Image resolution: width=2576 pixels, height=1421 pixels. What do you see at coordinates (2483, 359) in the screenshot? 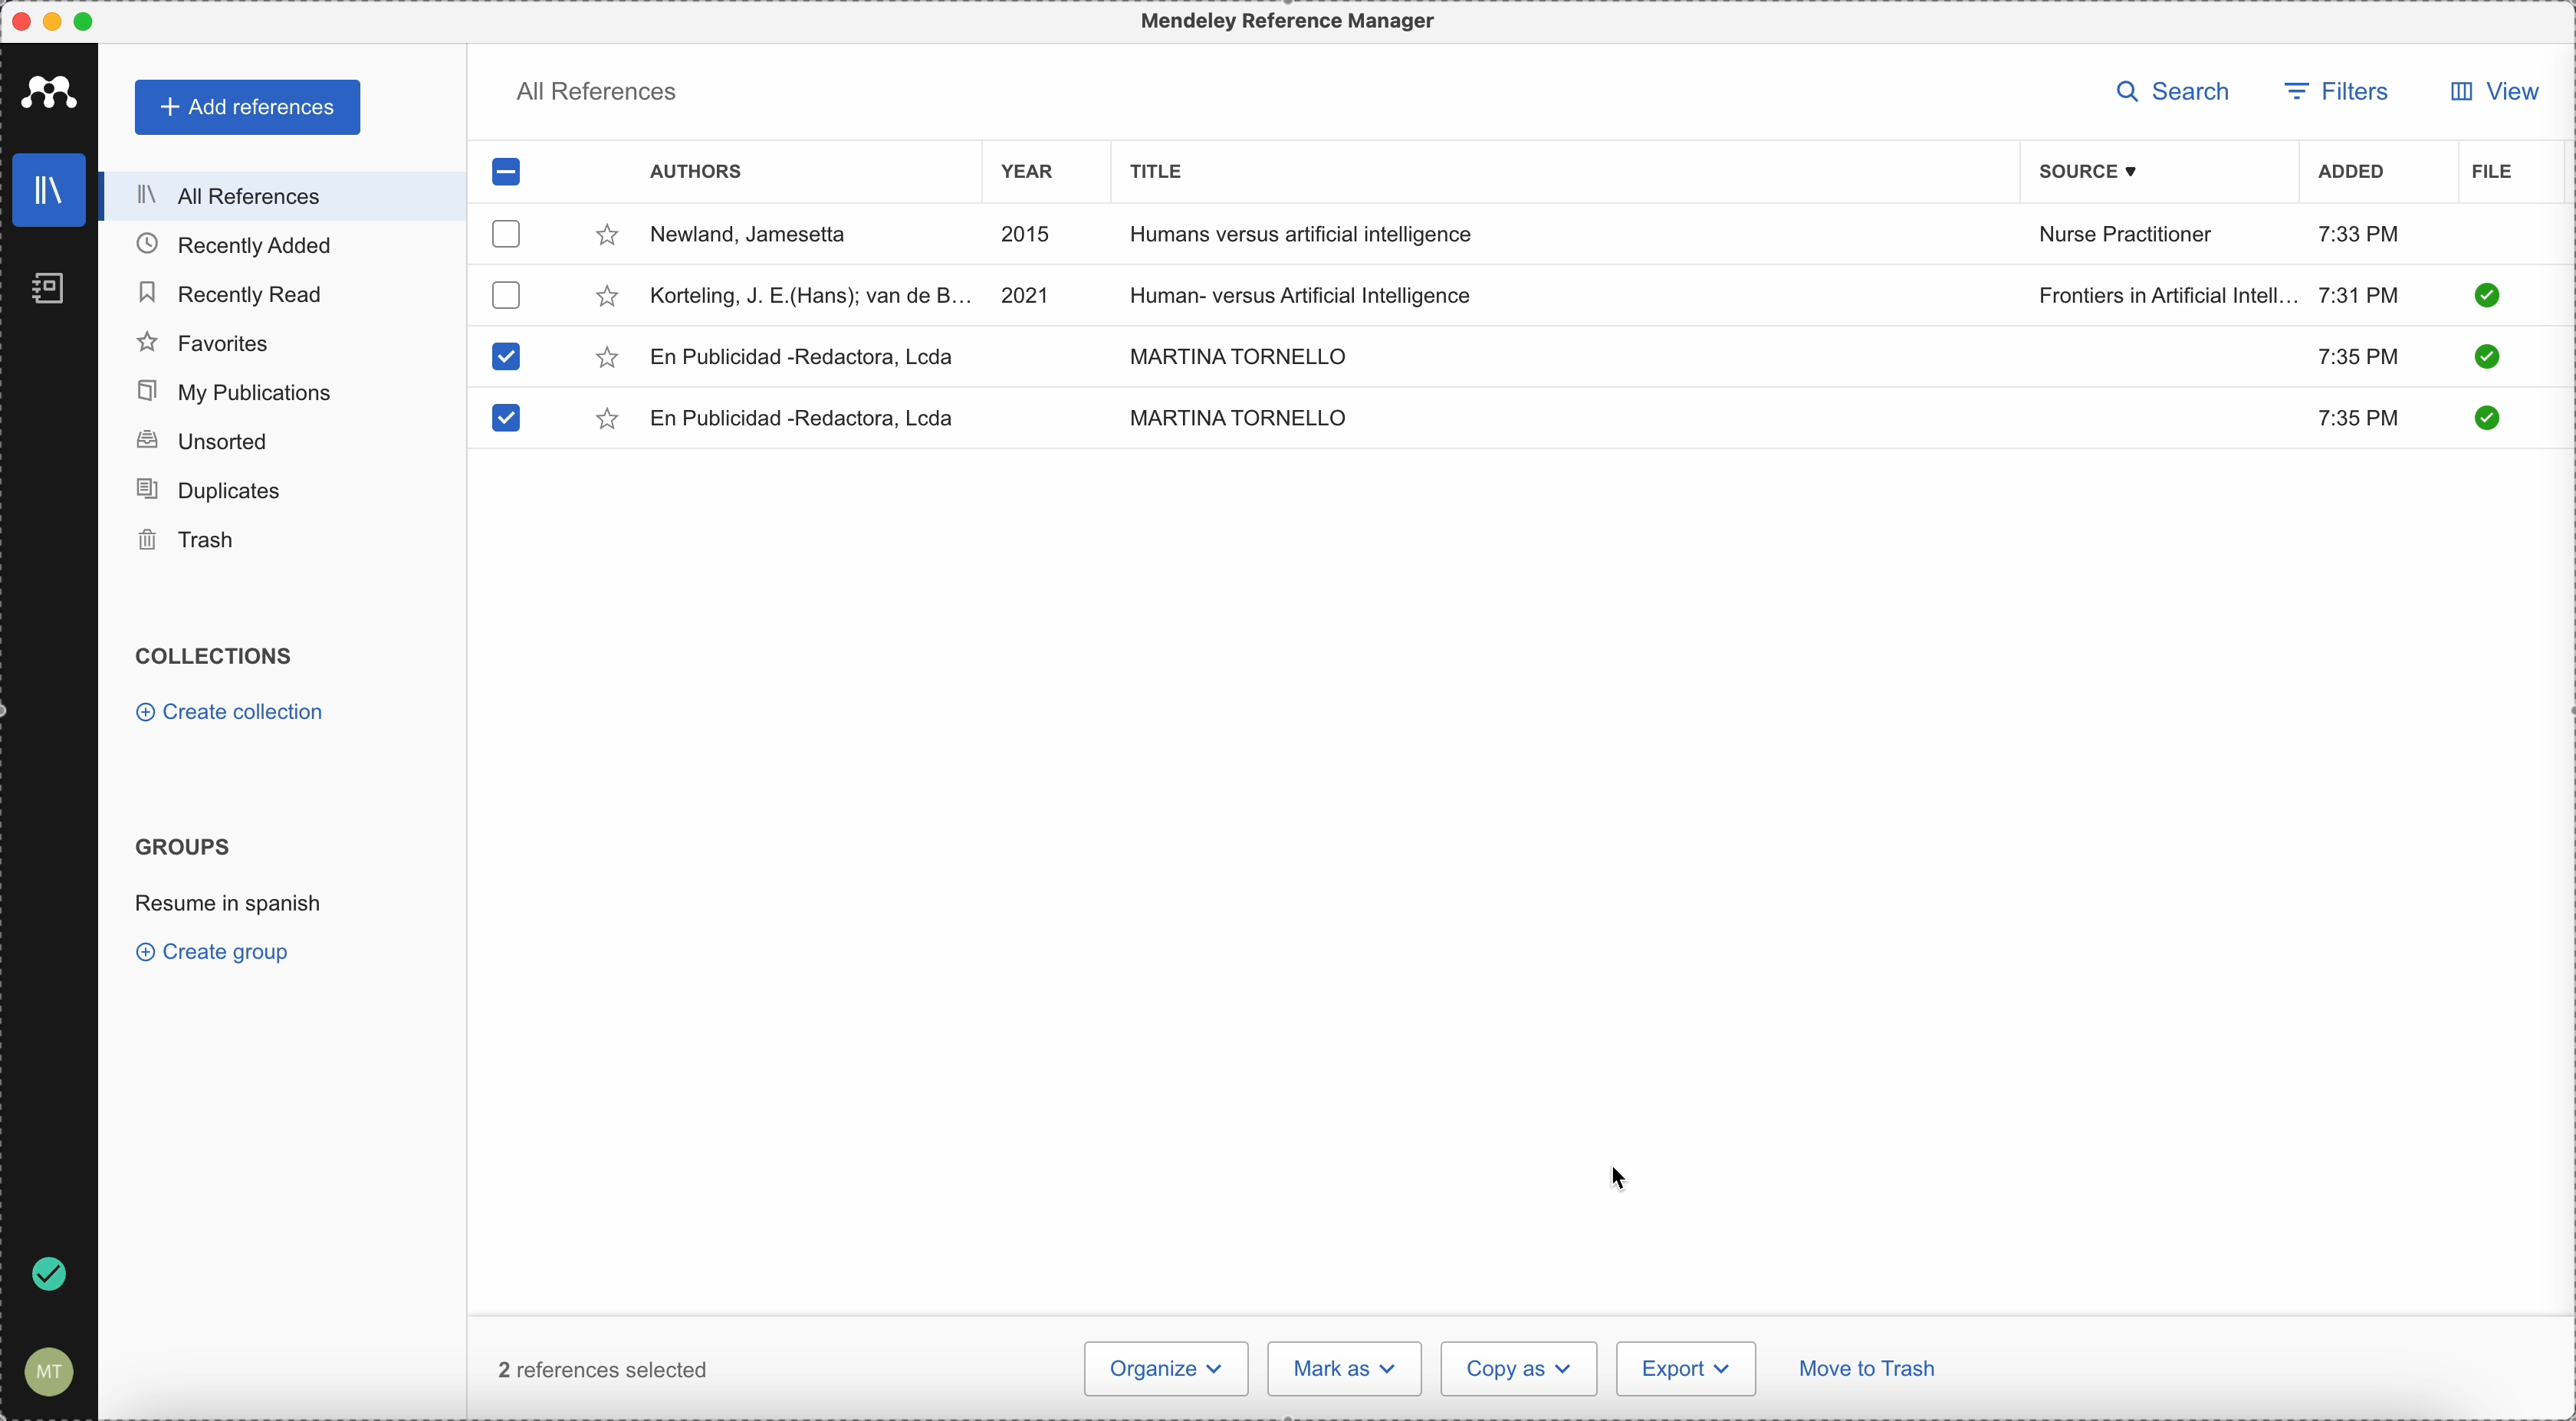
I see `check it` at bounding box center [2483, 359].